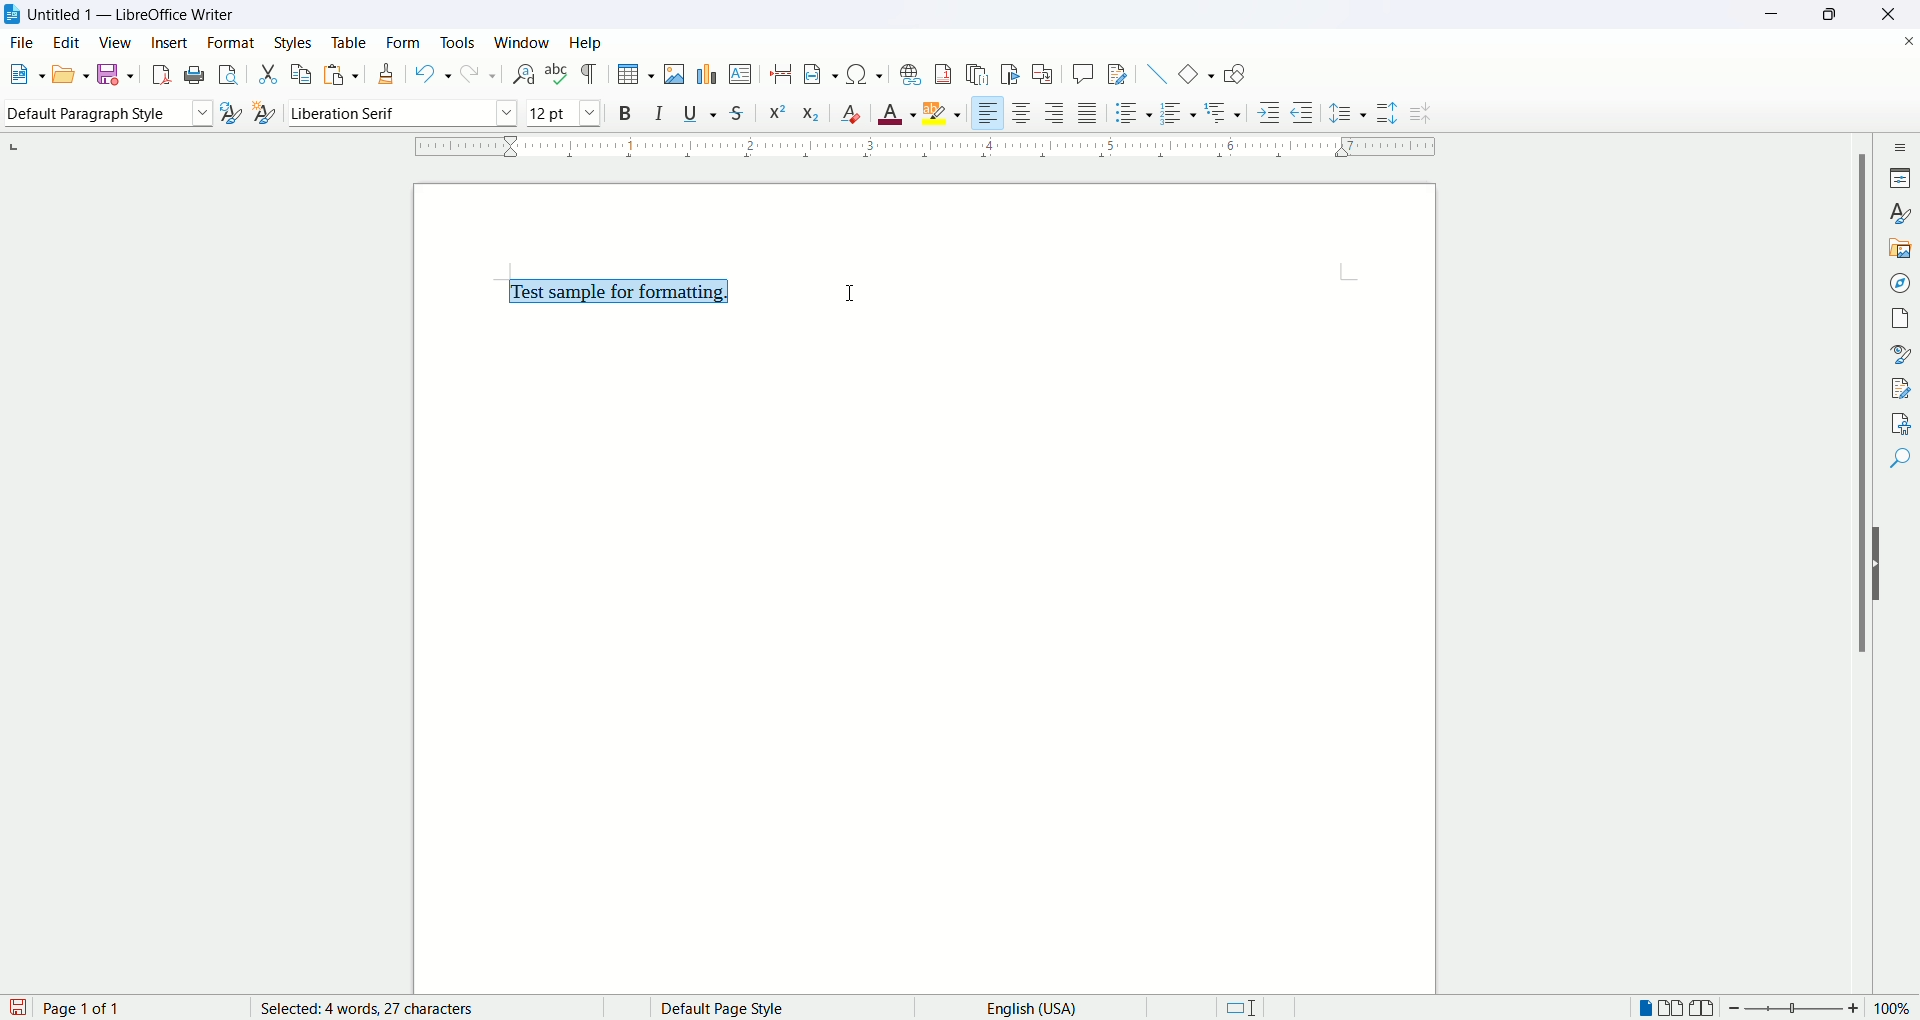  What do you see at coordinates (169, 44) in the screenshot?
I see `insert` at bounding box center [169, 44].